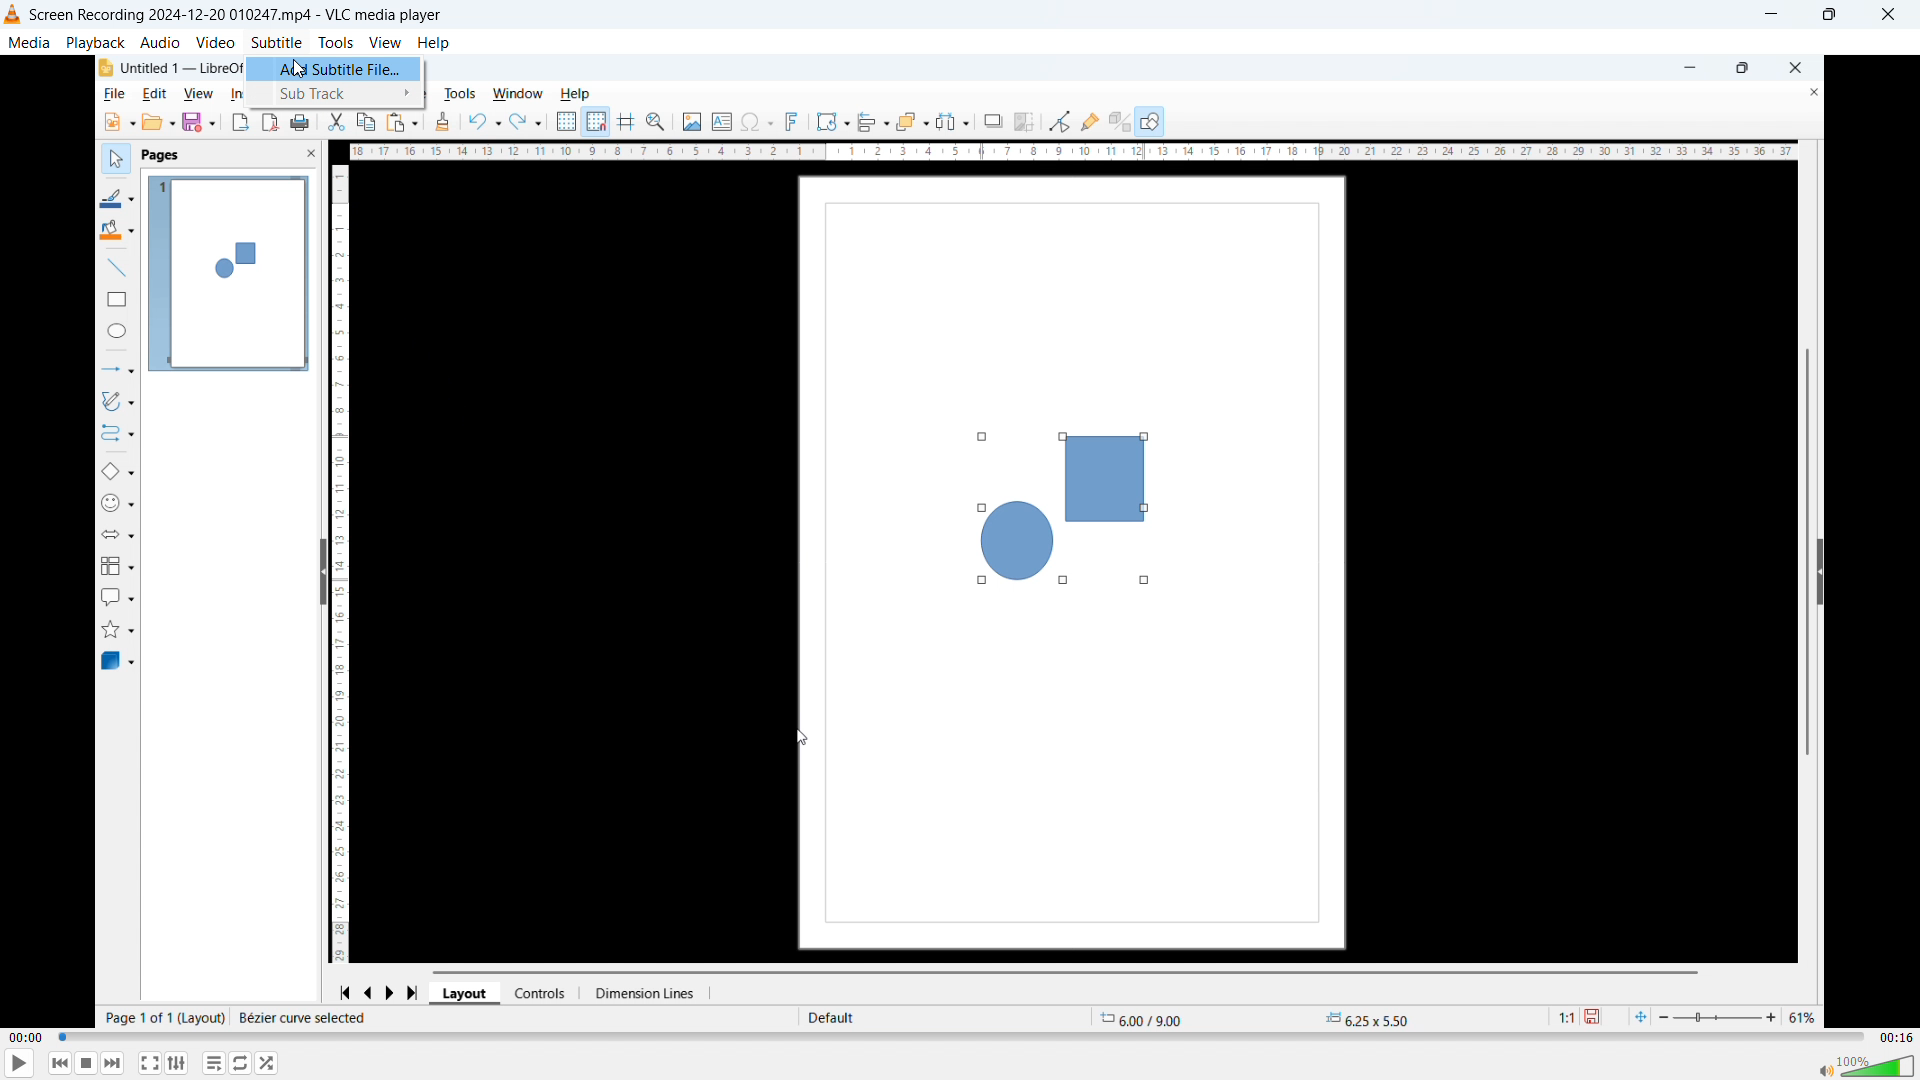 This screenshot has width=1920, height=1080. What do you see at coordinates (418, 990) in the screenshot?
I see `last page` at bounding box center [418, 990].